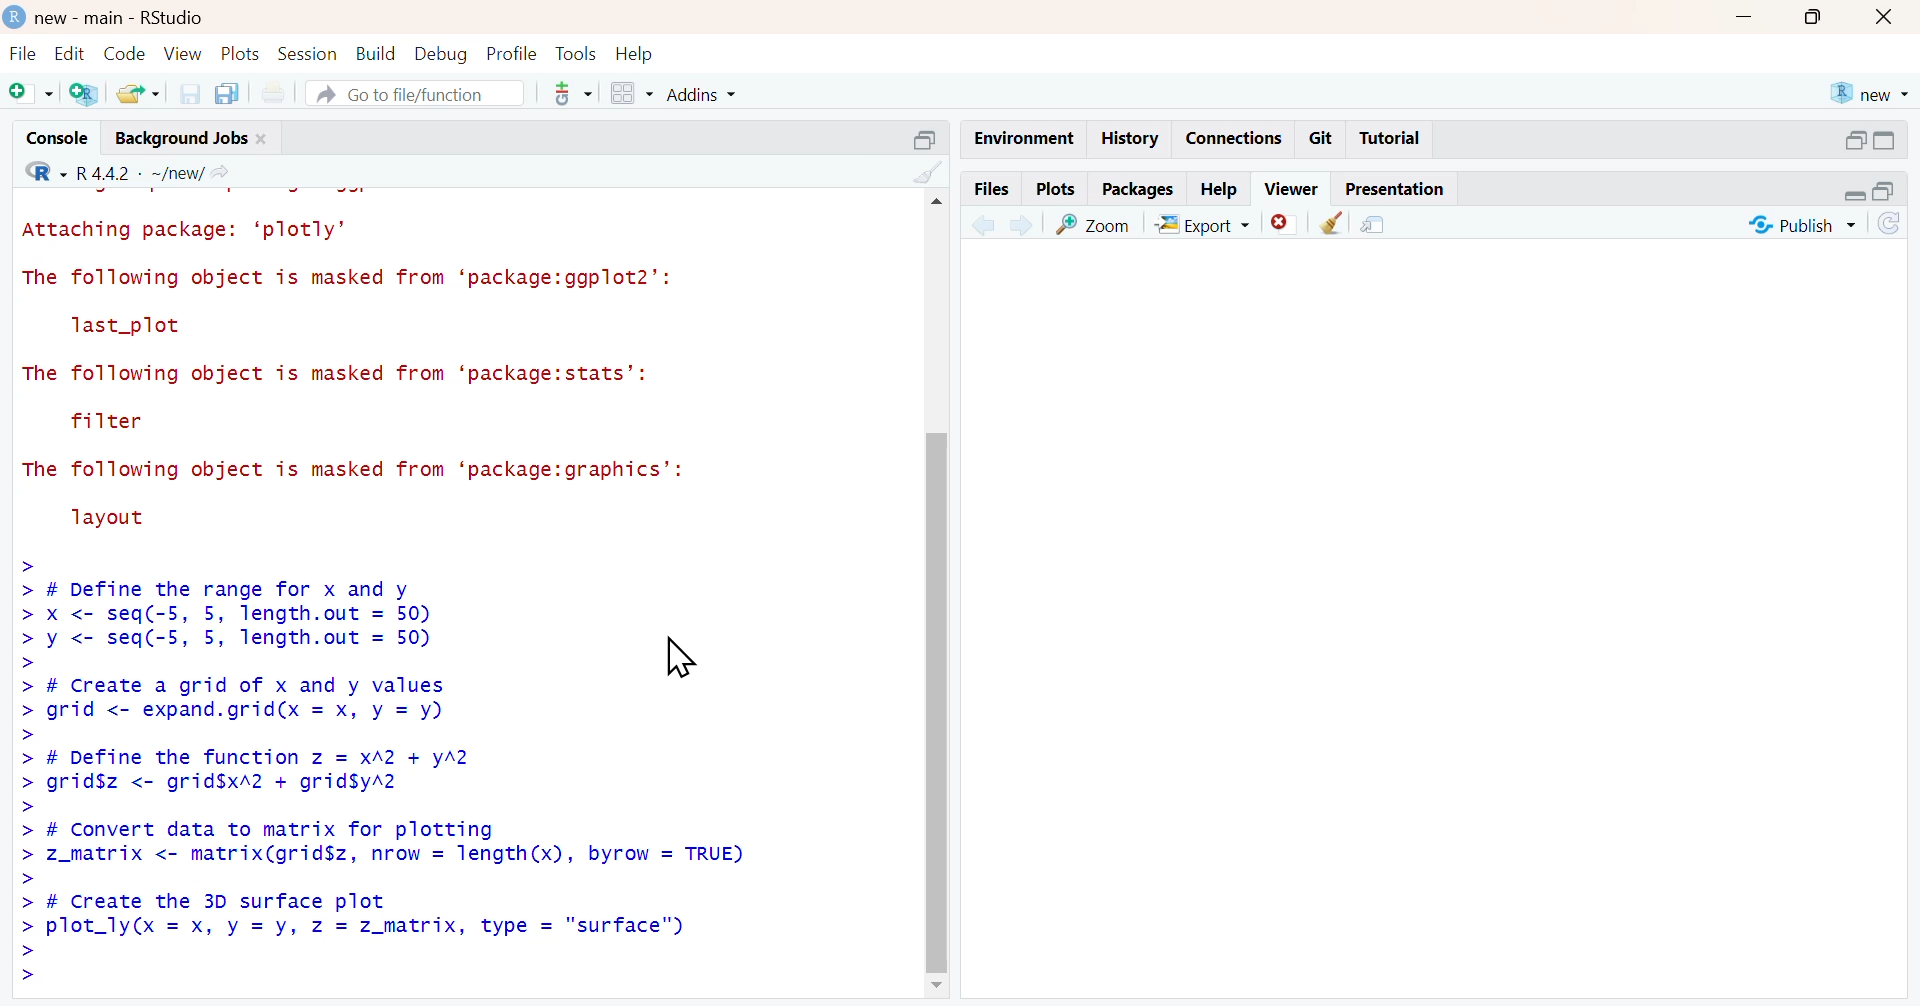 The height and width of the screenshot is (1006, 1920). What do you see at coordinates (28, 735) in the screenshot?
I see `prompt cursor` at bounding box center [28, 735].